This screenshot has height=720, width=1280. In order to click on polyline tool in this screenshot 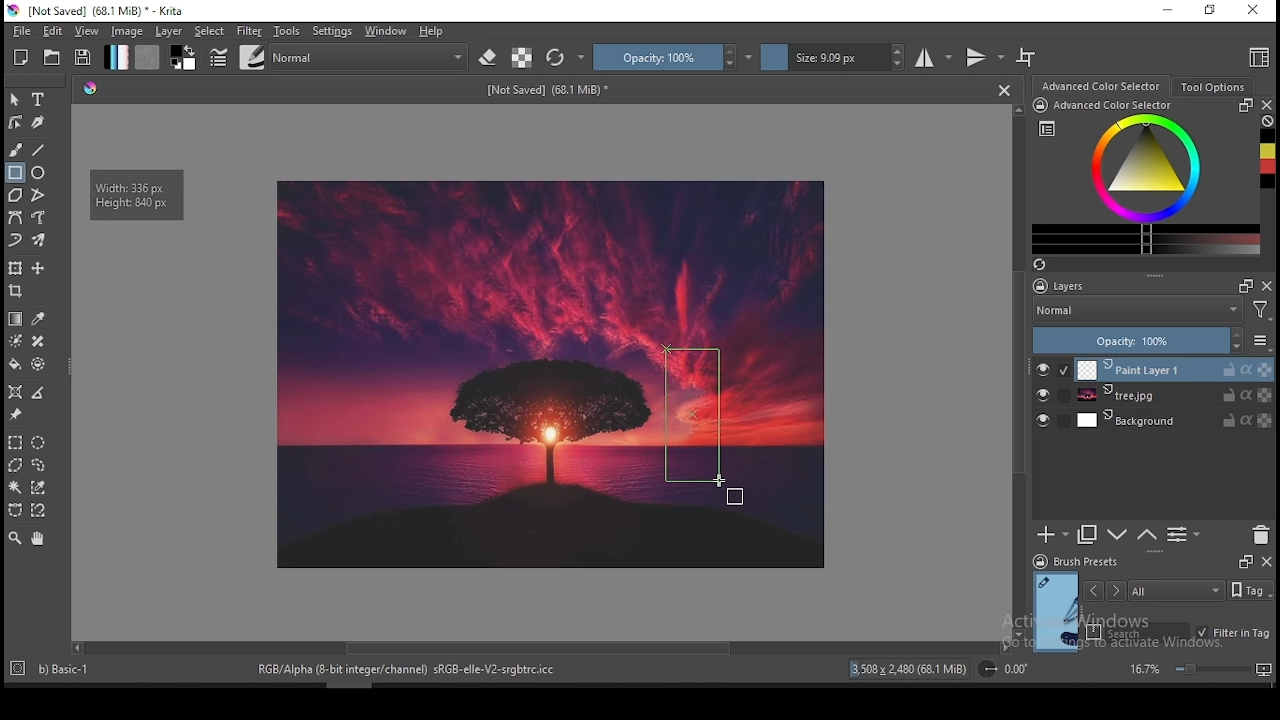, I will do `click(38, 194)`.